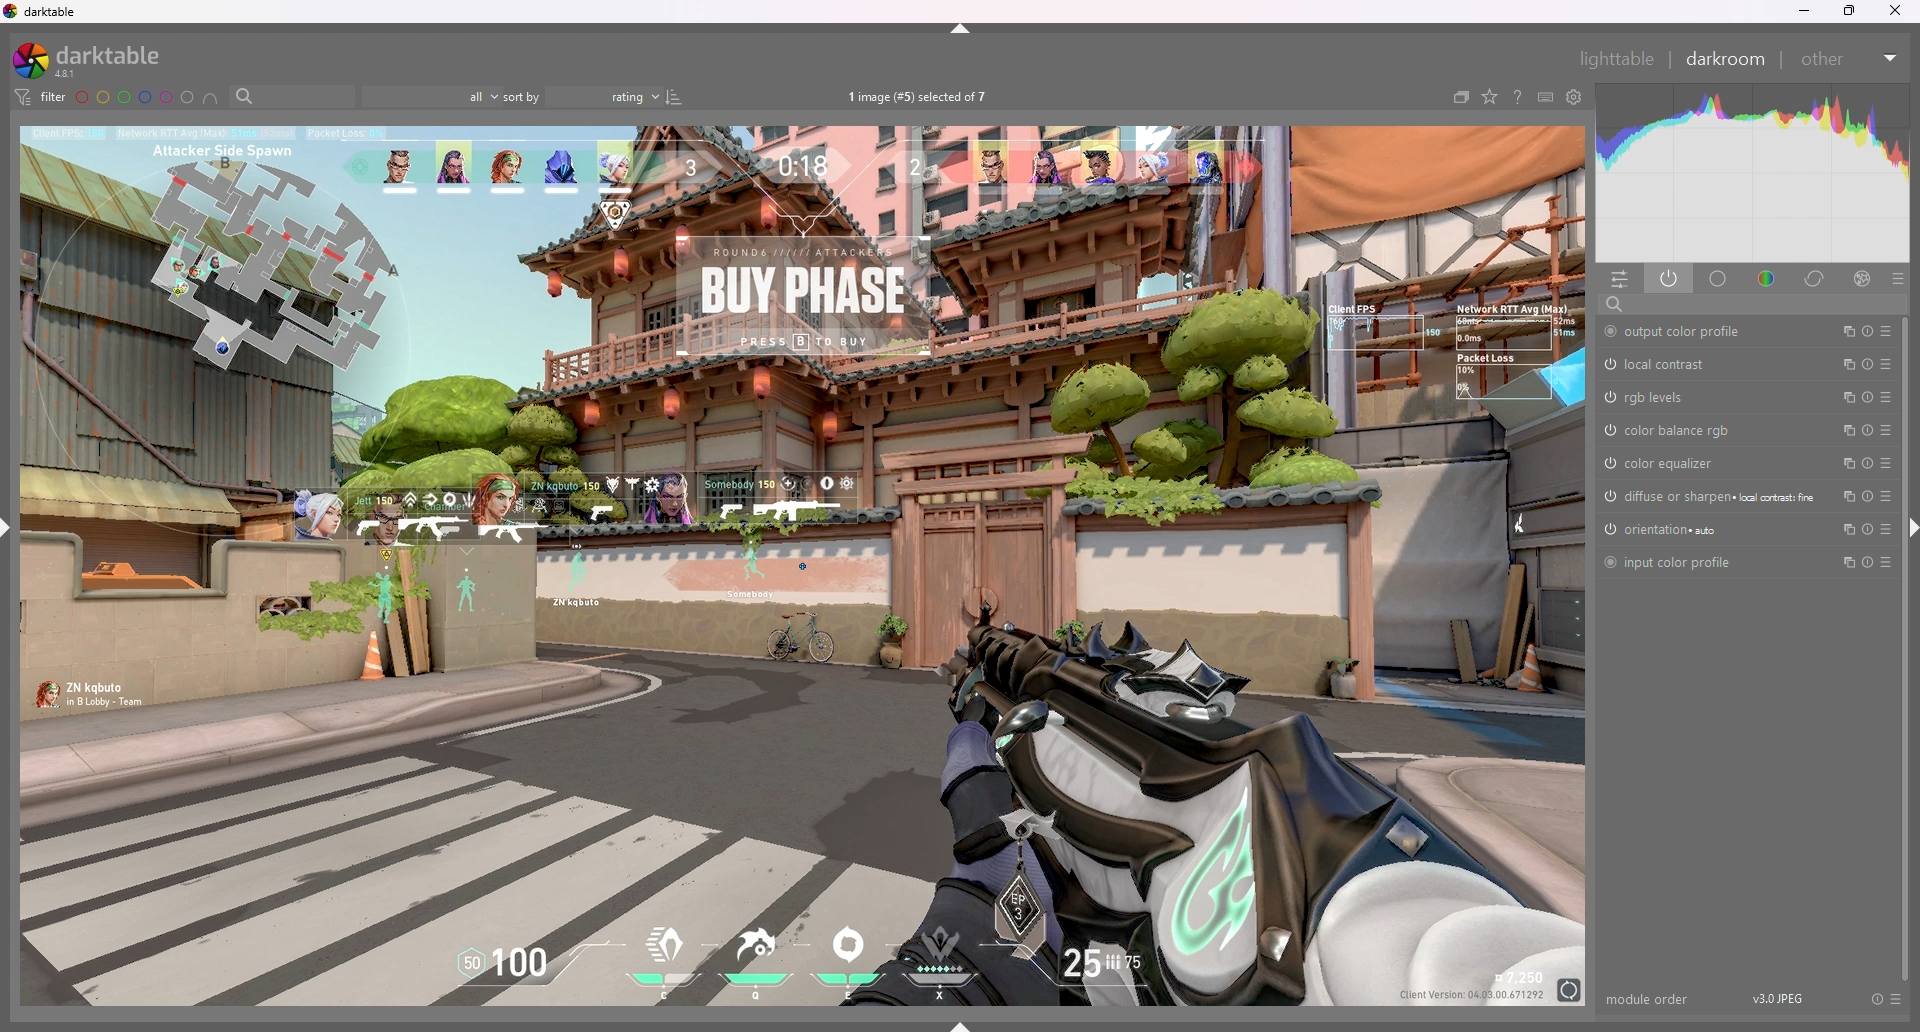 The height and width of the screenshot is (1032, 1920). I want to click on other, so click(1849, 57).